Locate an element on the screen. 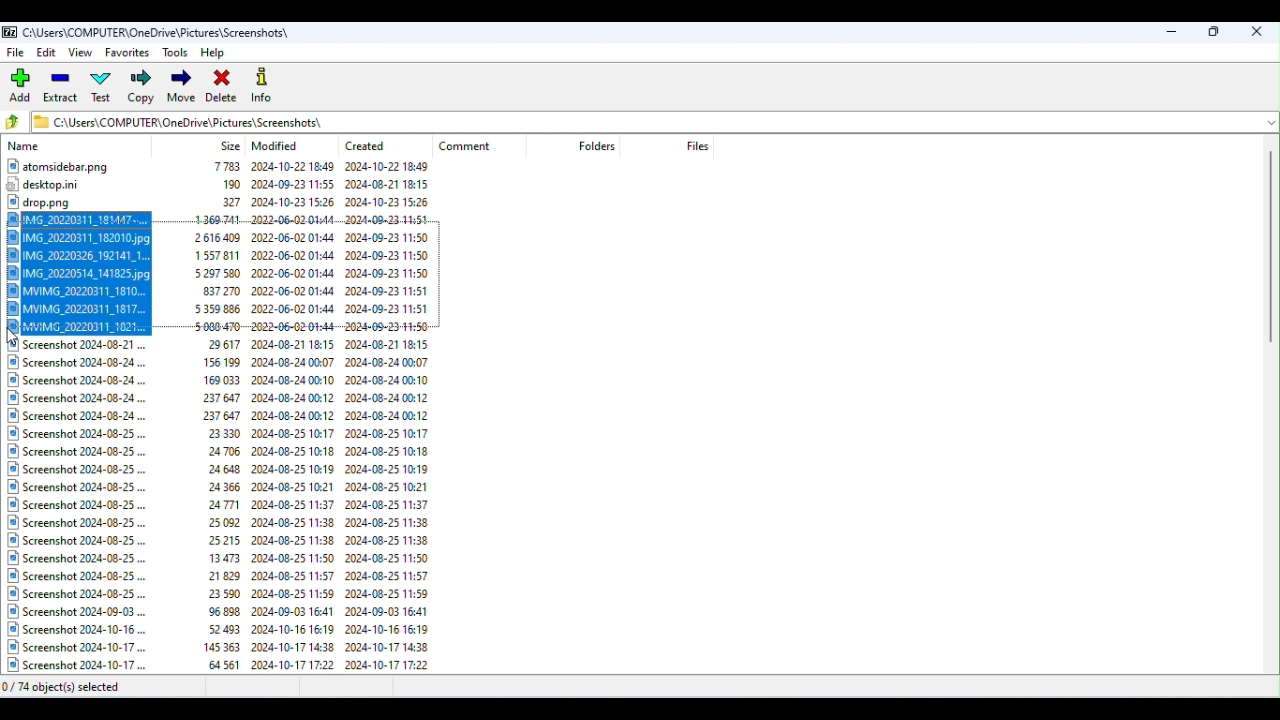 The height and width of the screenshot is (720, 1280). Cursor is located at coordinates (13, 340).